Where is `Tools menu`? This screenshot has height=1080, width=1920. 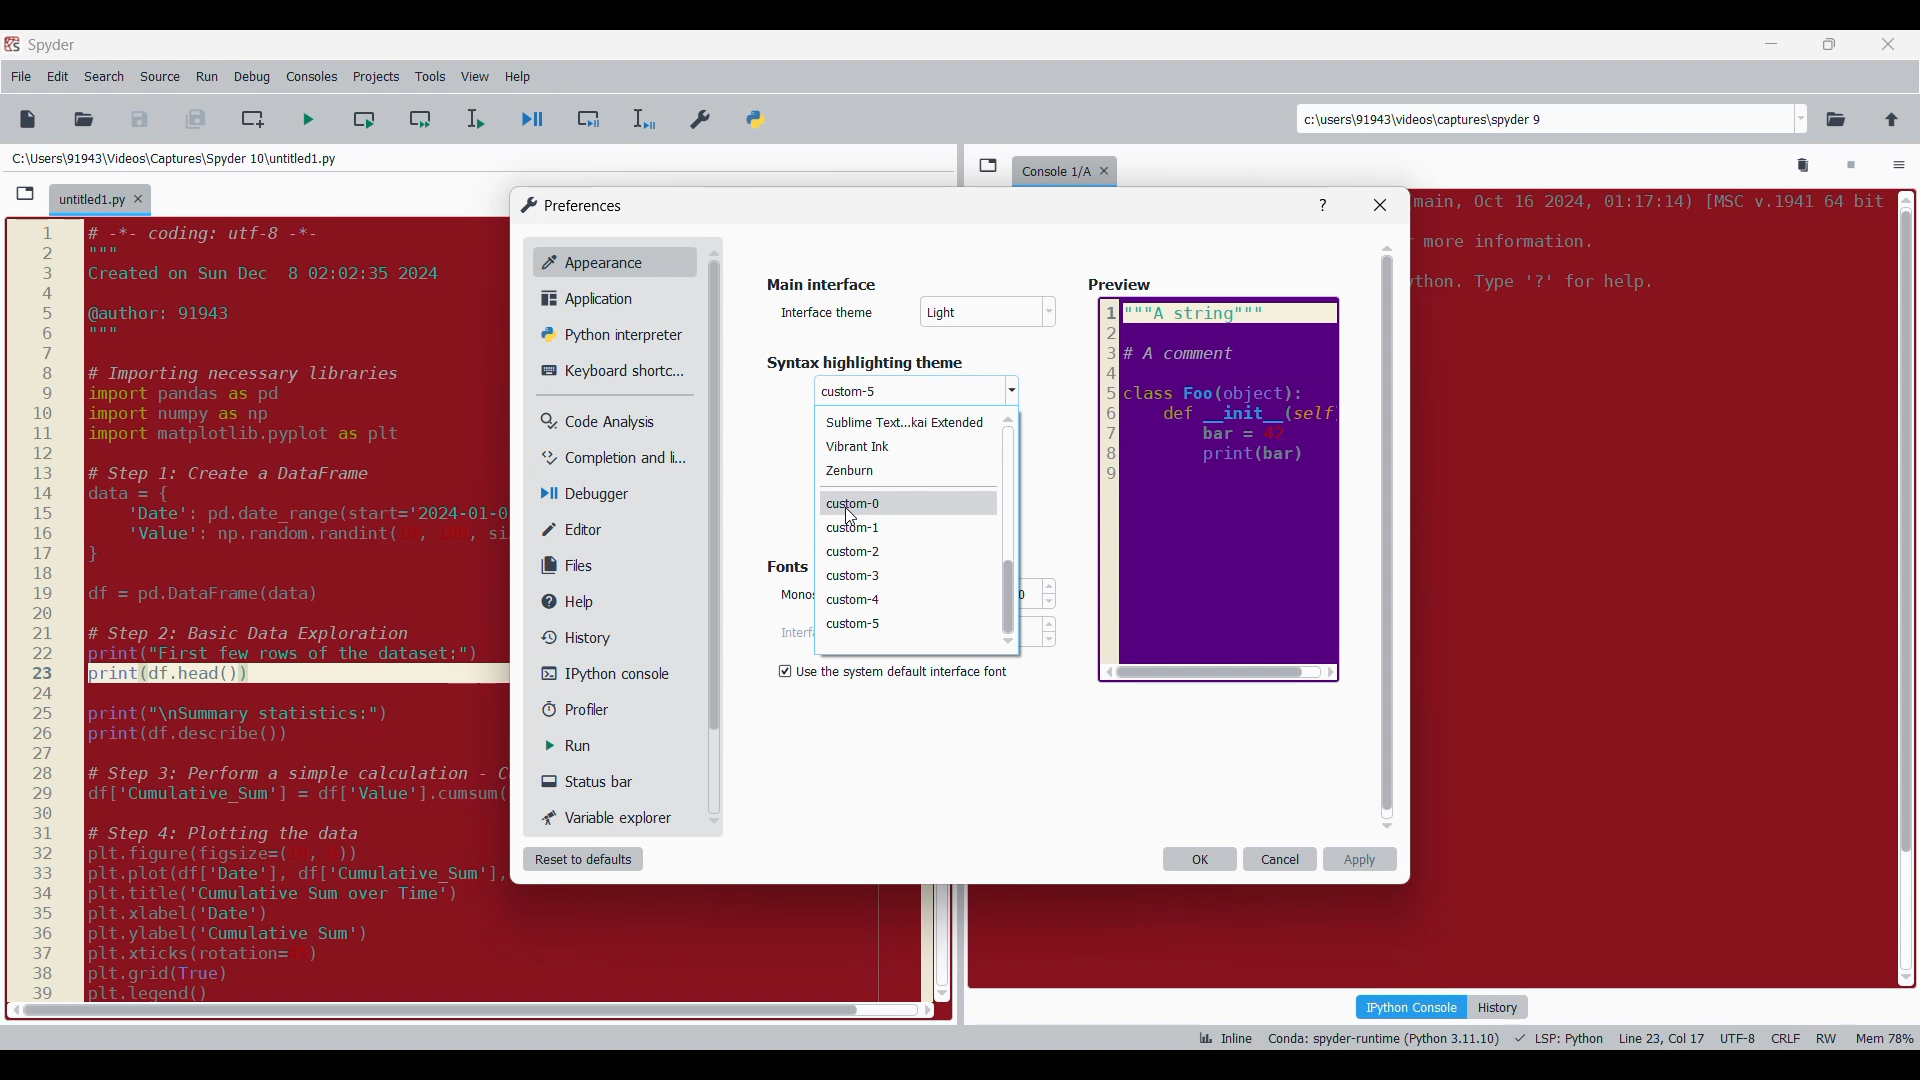 Tools menu is located at coordinates (430, 77).